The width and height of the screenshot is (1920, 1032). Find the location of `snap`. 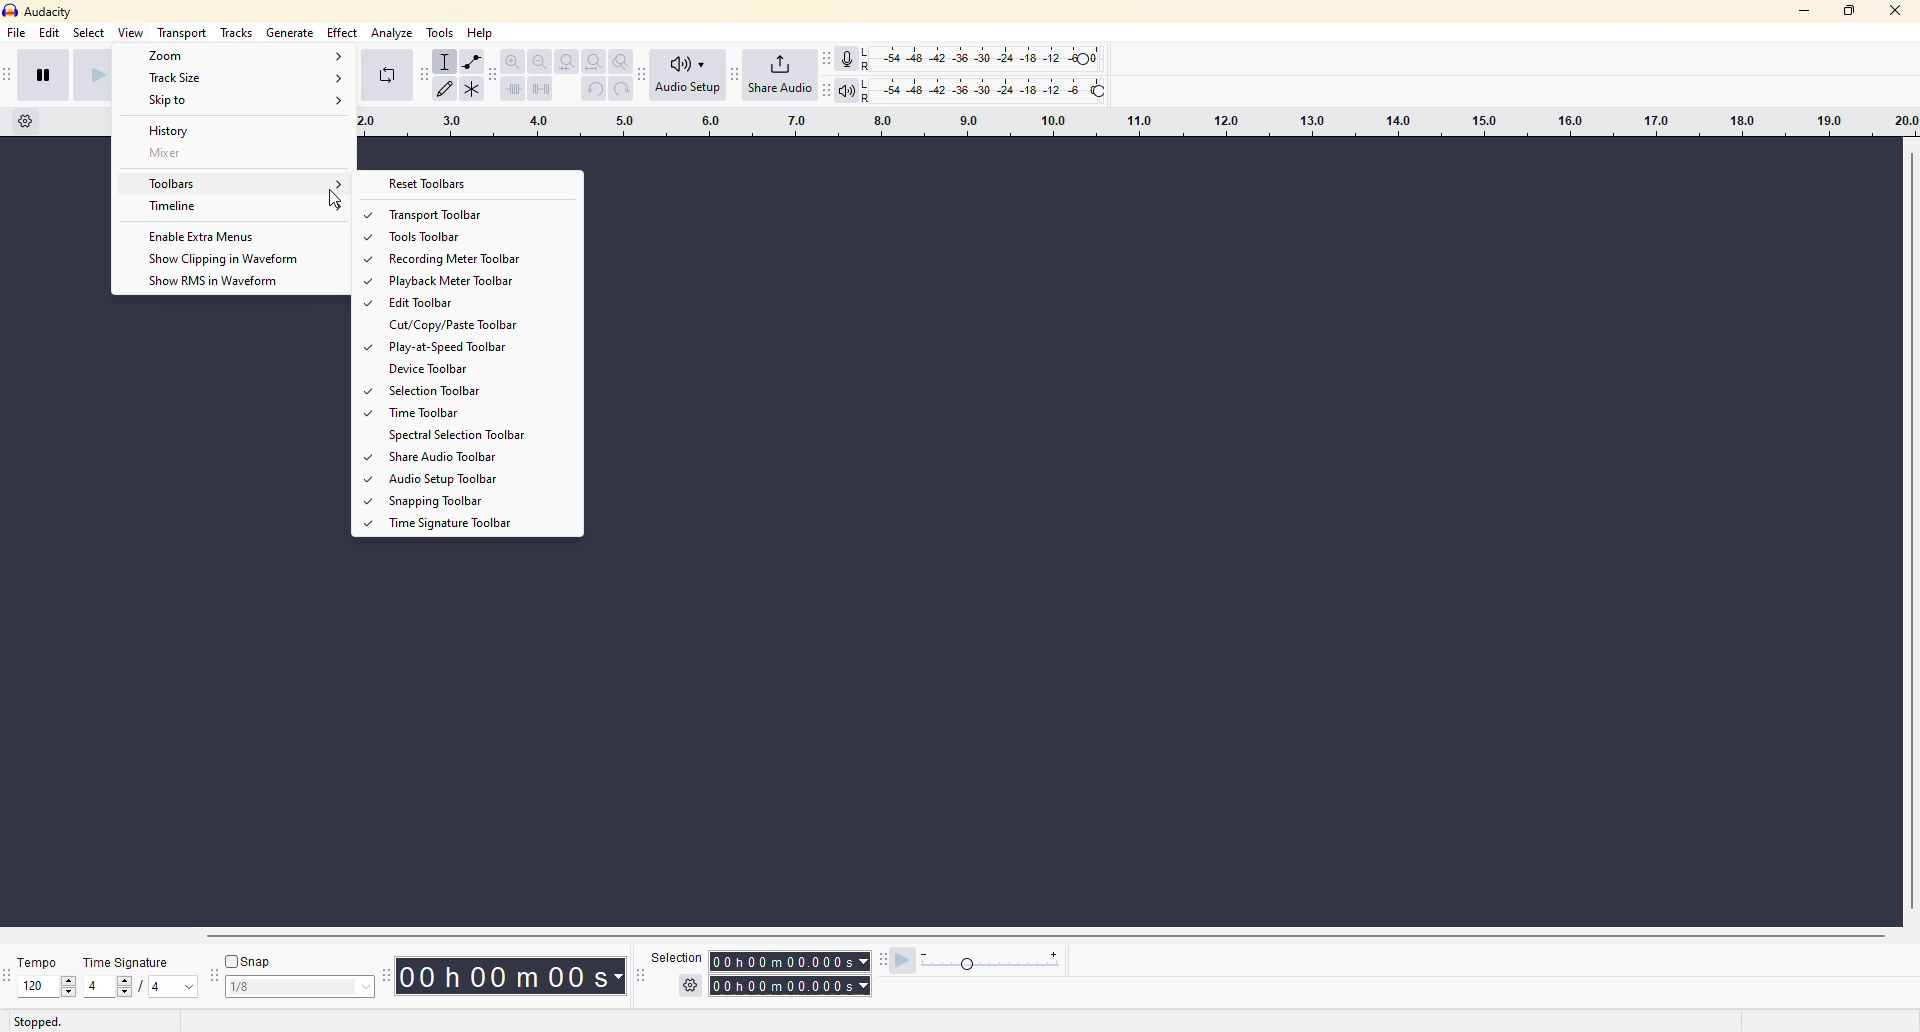

snap is located at coordinates (246, 960).